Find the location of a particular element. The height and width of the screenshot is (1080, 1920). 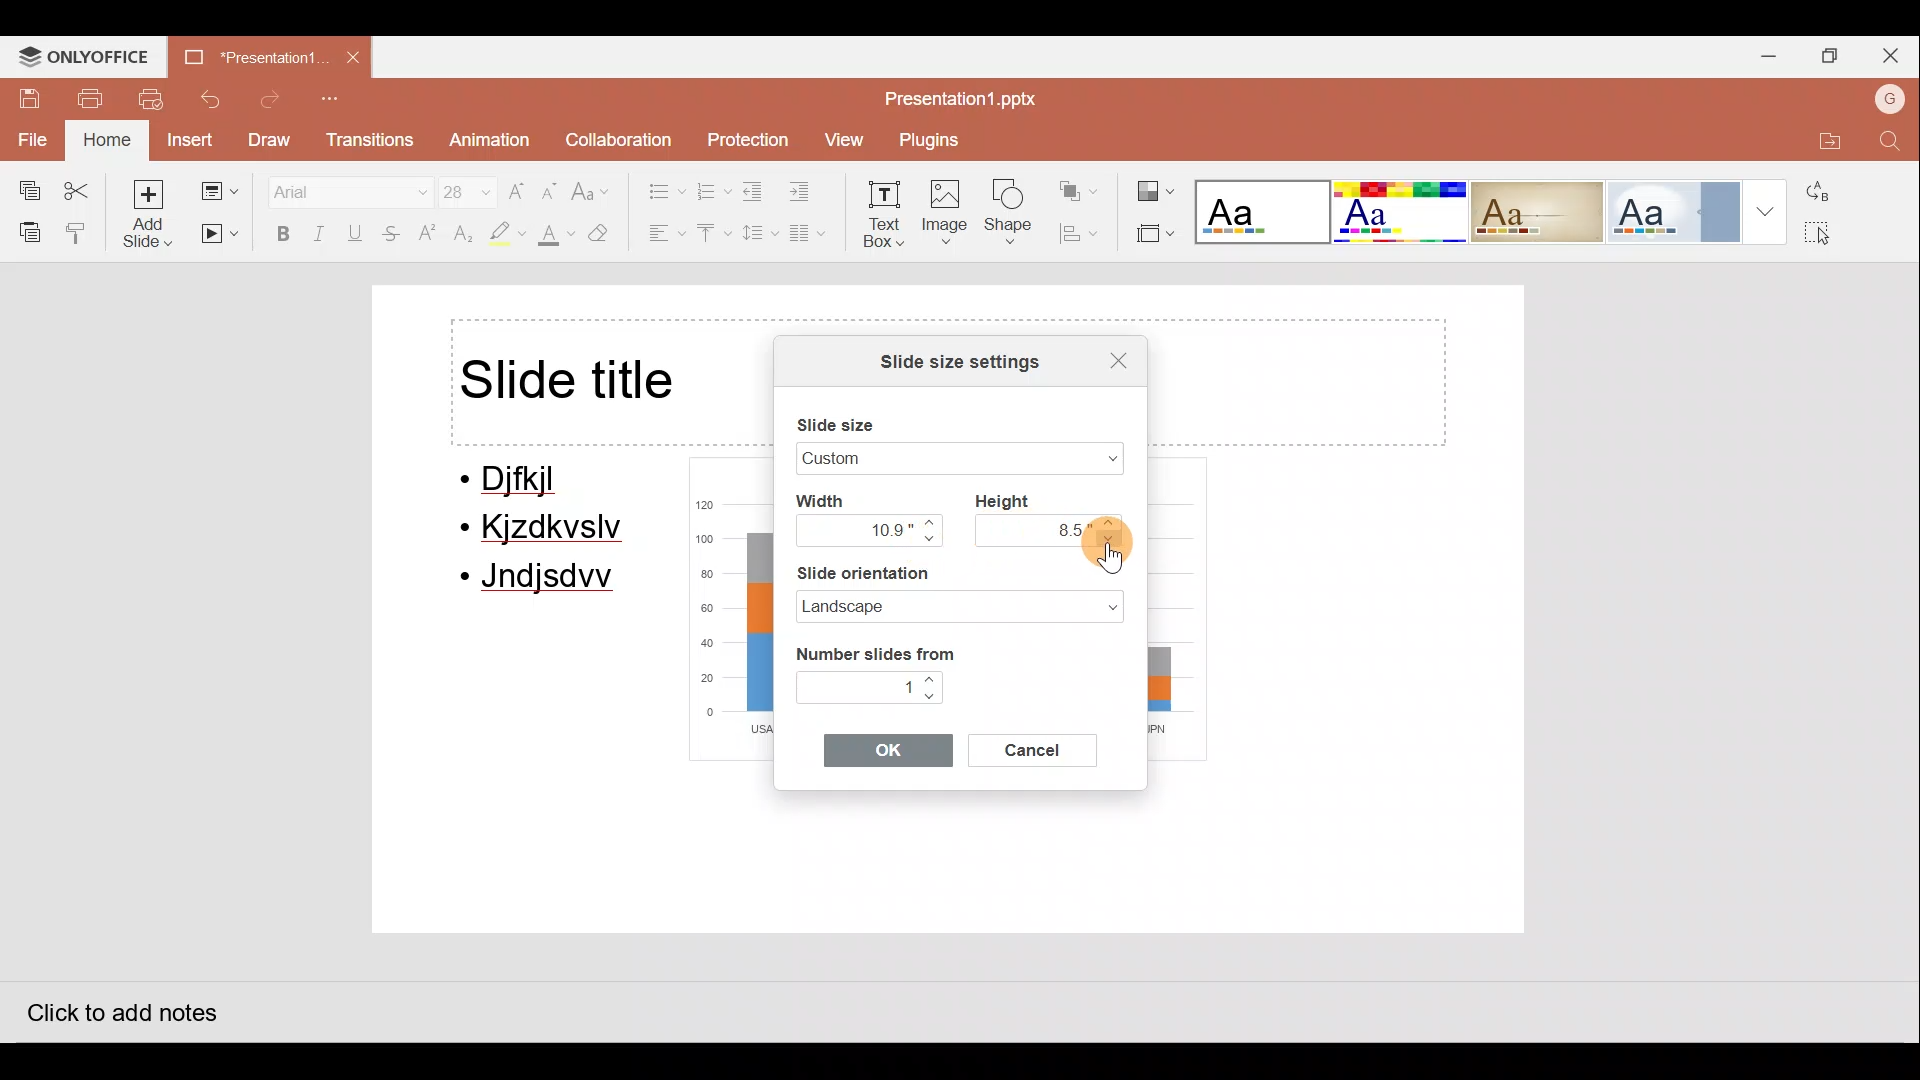

Text box is located at coordinates (886, 218).